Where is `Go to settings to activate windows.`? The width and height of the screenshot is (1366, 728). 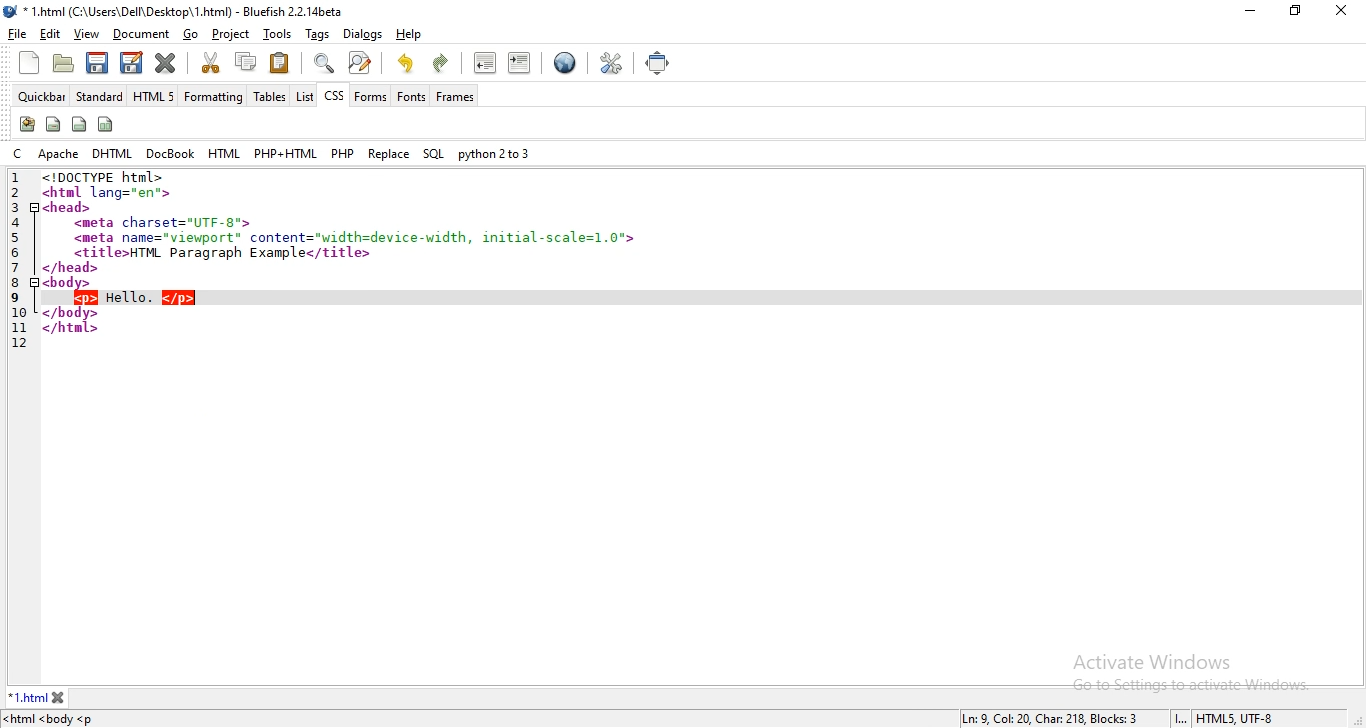 Go to settings to activate windows. is located at coordinates (1193, 685).